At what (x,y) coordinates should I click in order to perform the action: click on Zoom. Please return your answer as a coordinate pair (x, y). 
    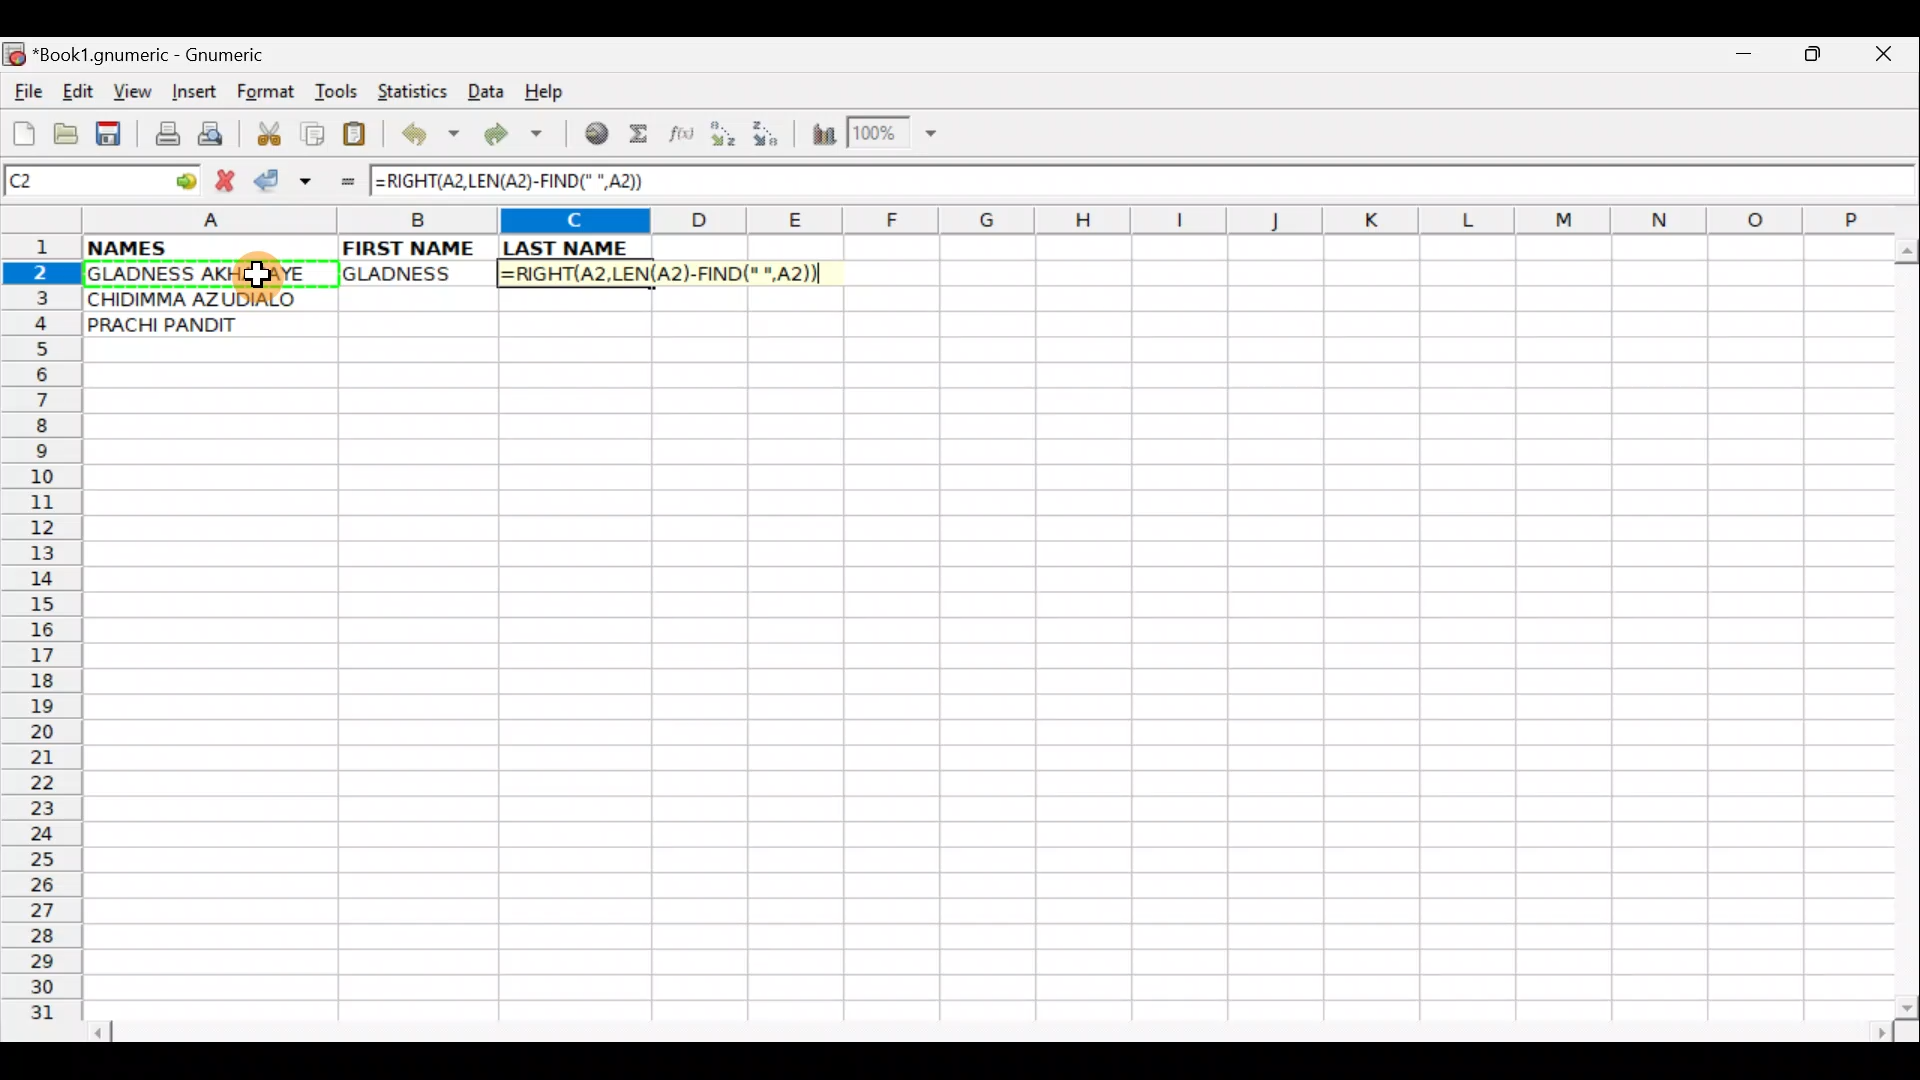
    Looking at the image, I should click on (895, 136).